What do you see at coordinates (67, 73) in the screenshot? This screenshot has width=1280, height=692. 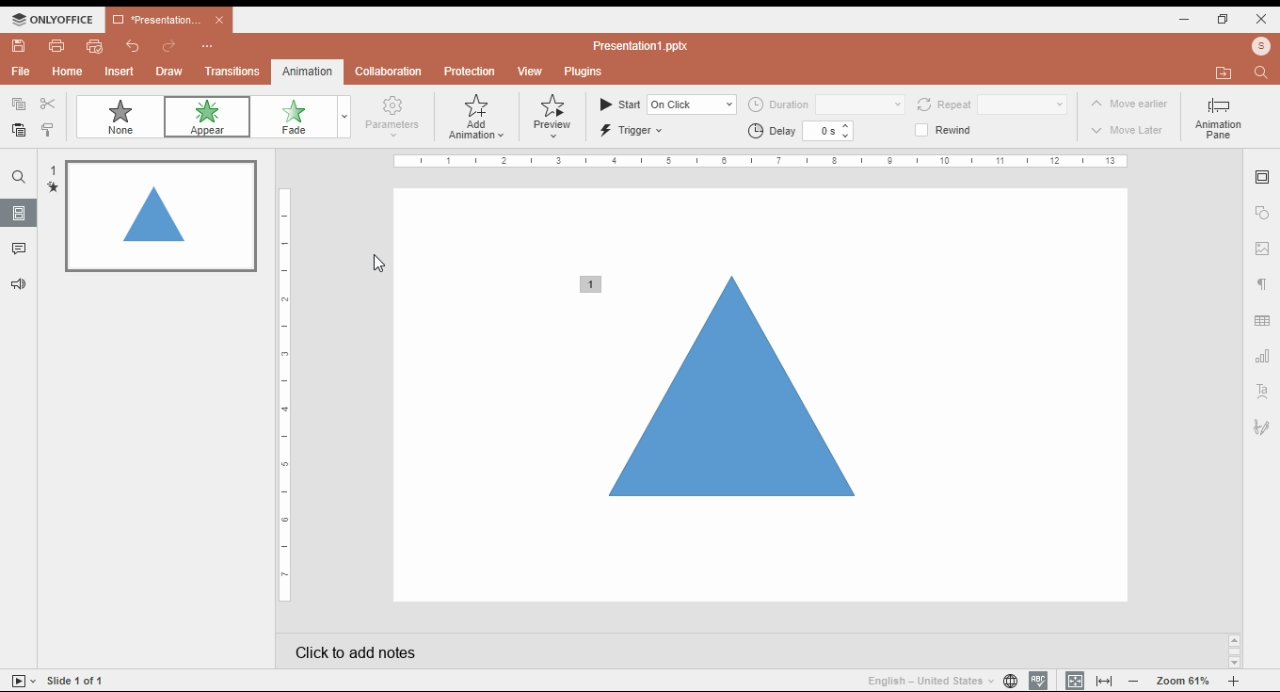 I see `home` at bounding box center [67, 73].